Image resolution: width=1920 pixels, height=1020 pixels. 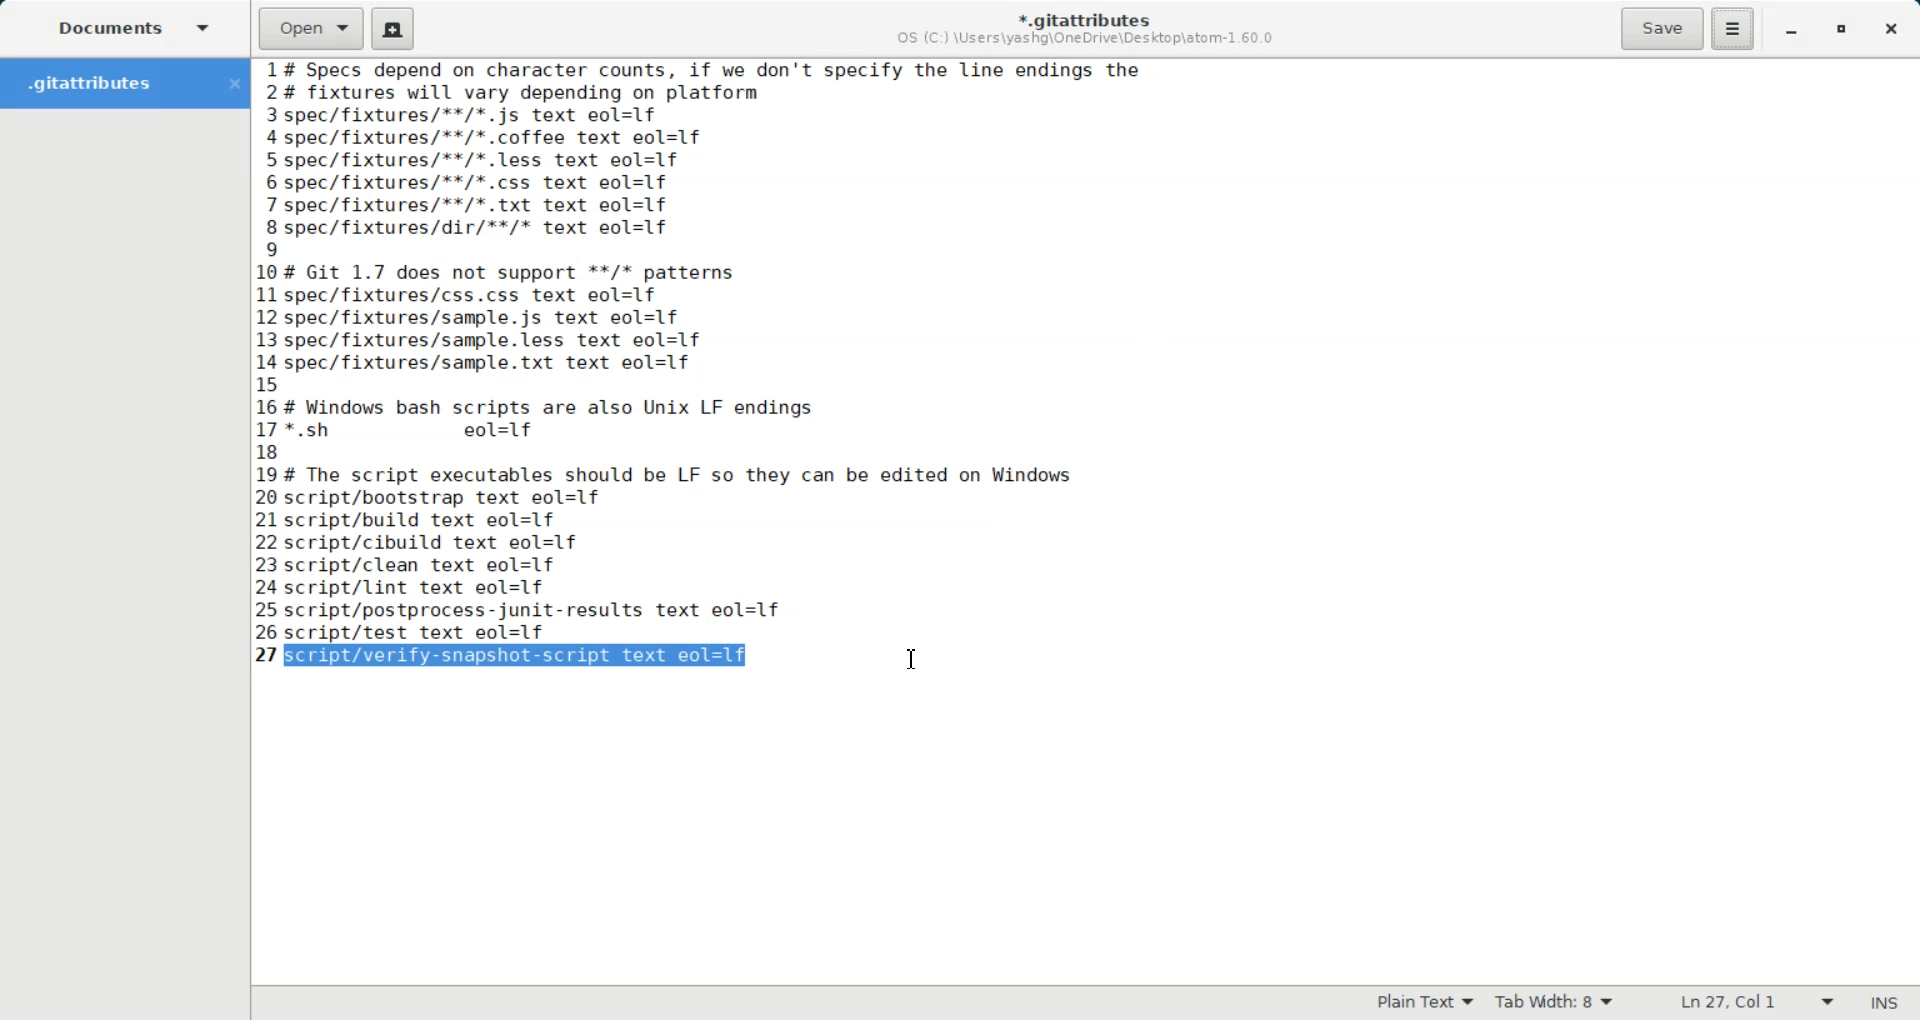 I want to click on Close Folder, so click(x=233, y=84).